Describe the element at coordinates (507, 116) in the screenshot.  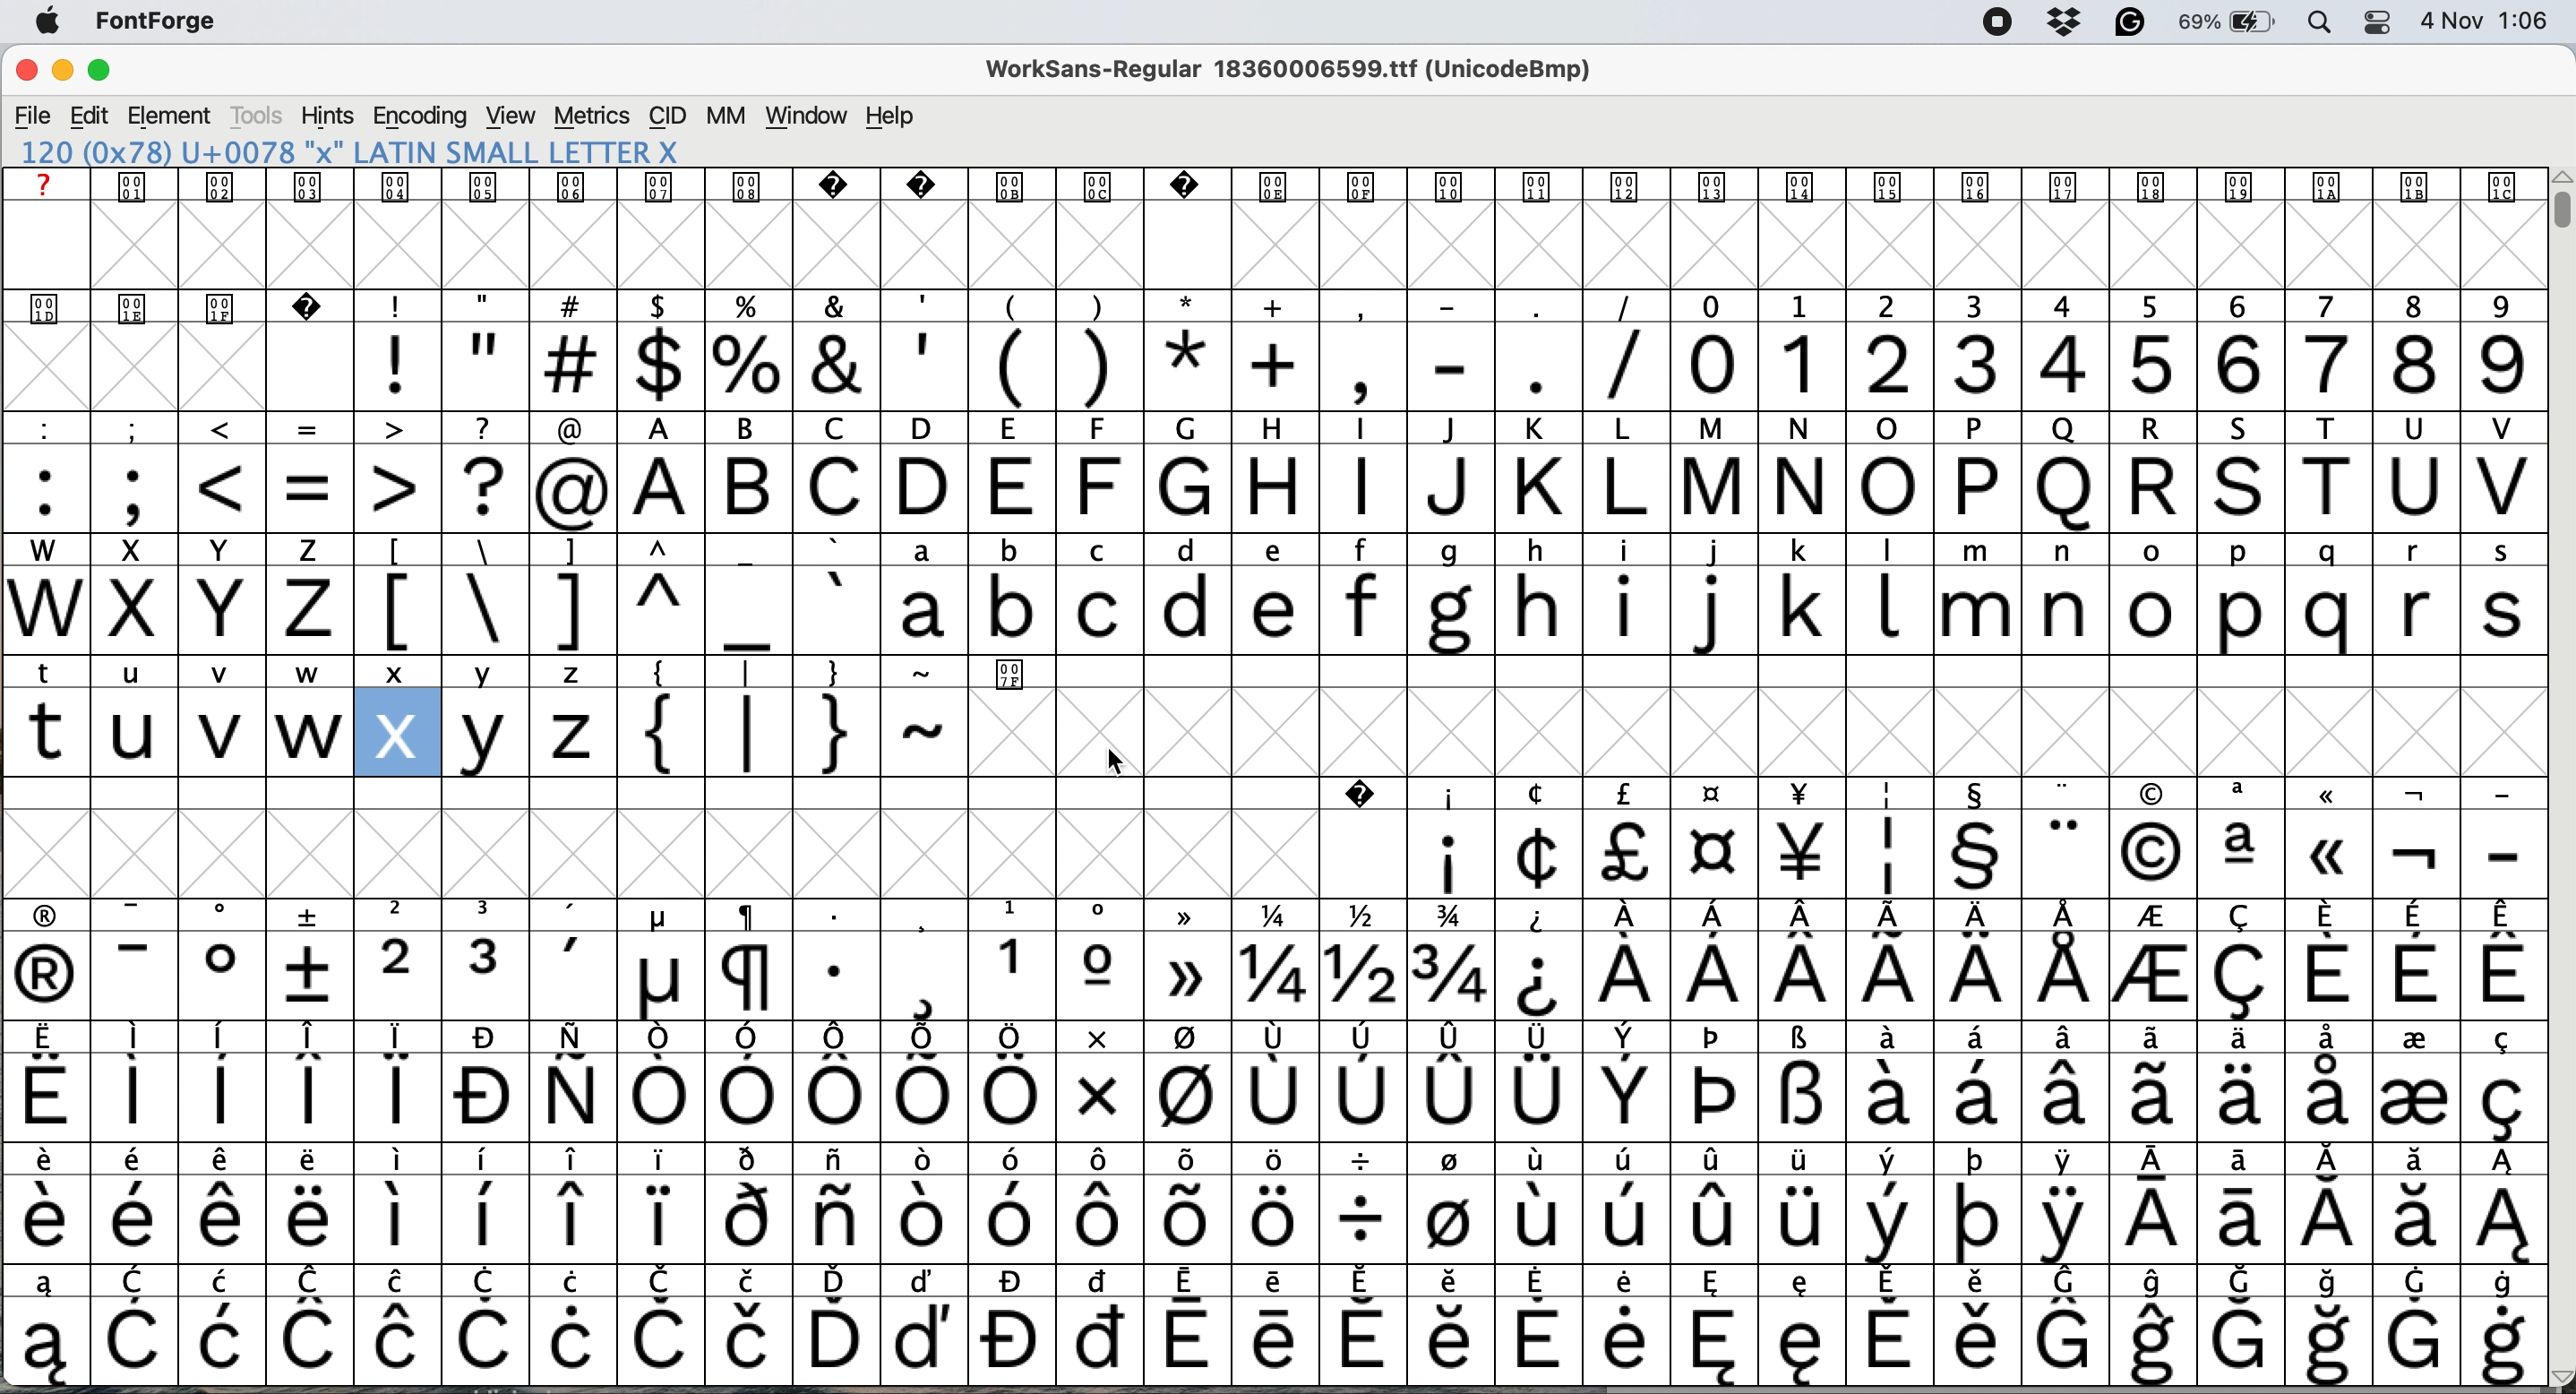
I see `view` at that location.